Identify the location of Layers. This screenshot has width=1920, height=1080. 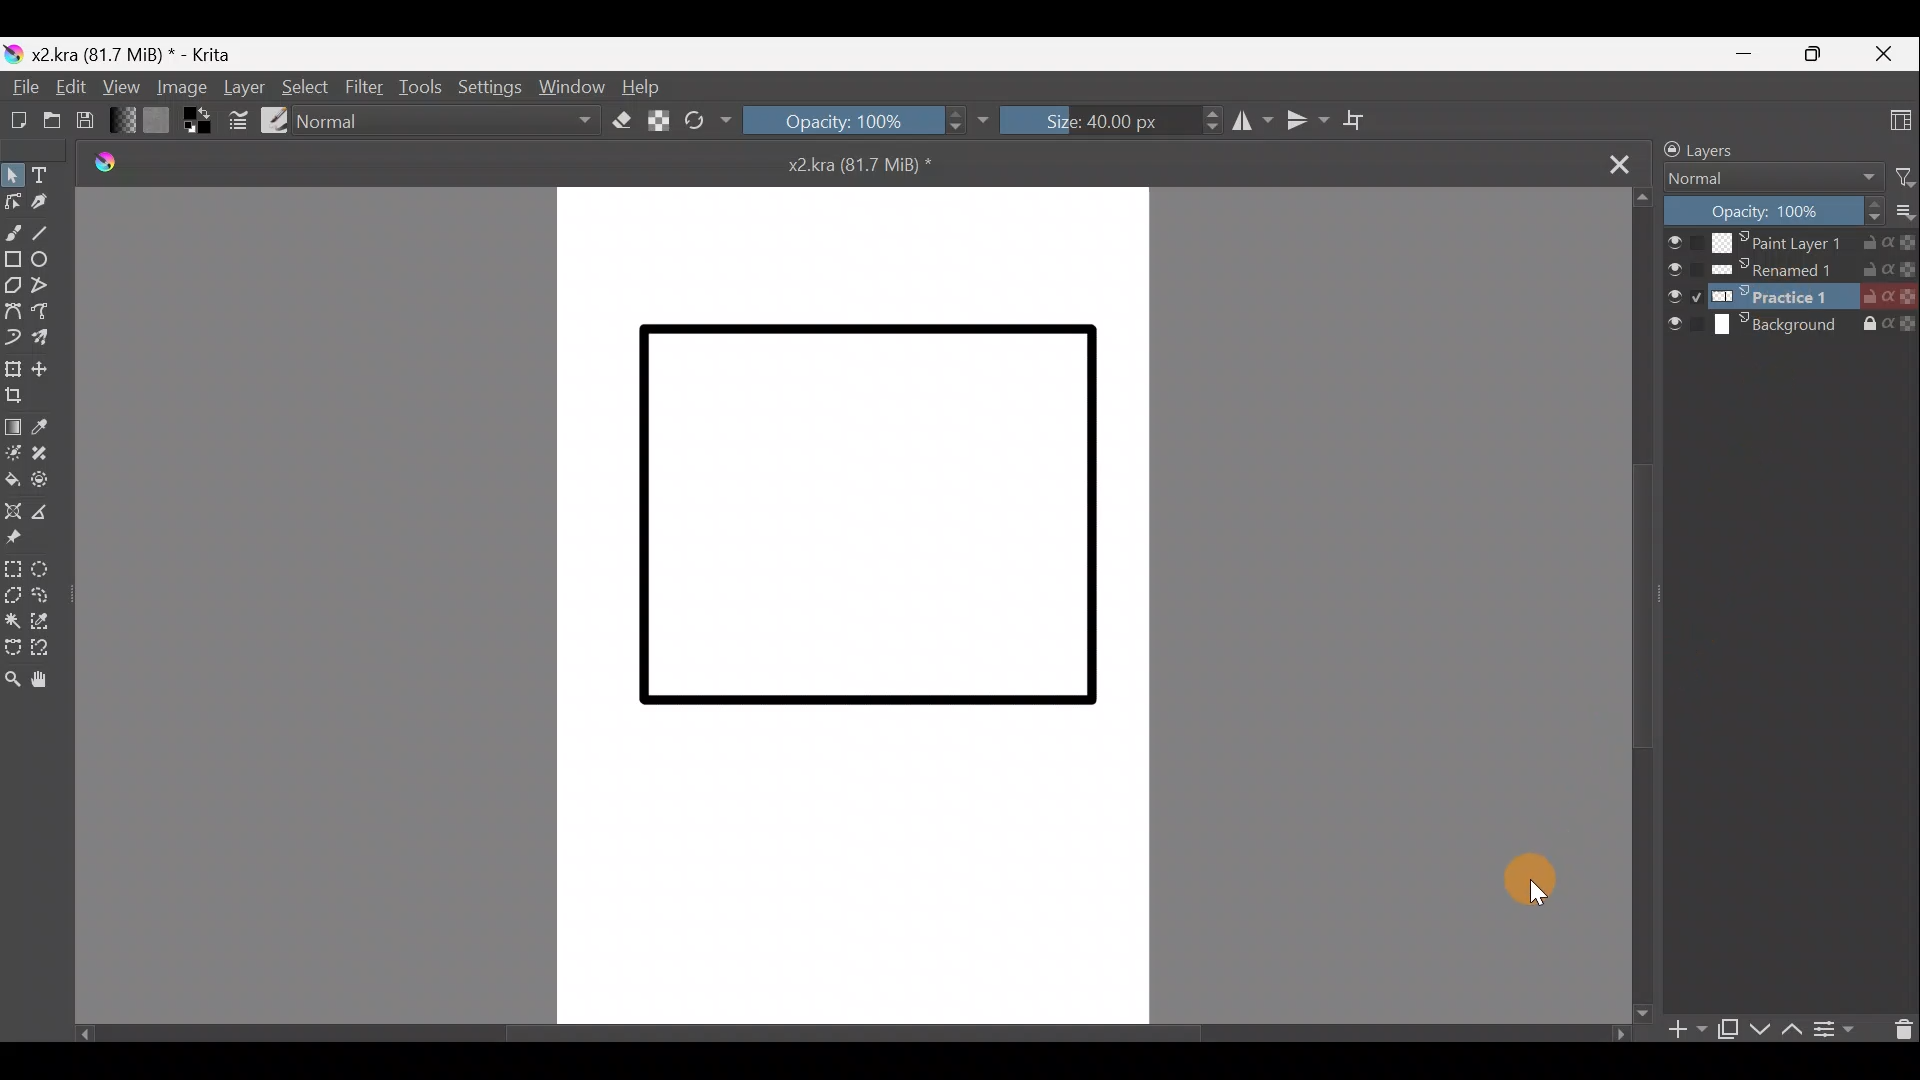
(1733, 150).